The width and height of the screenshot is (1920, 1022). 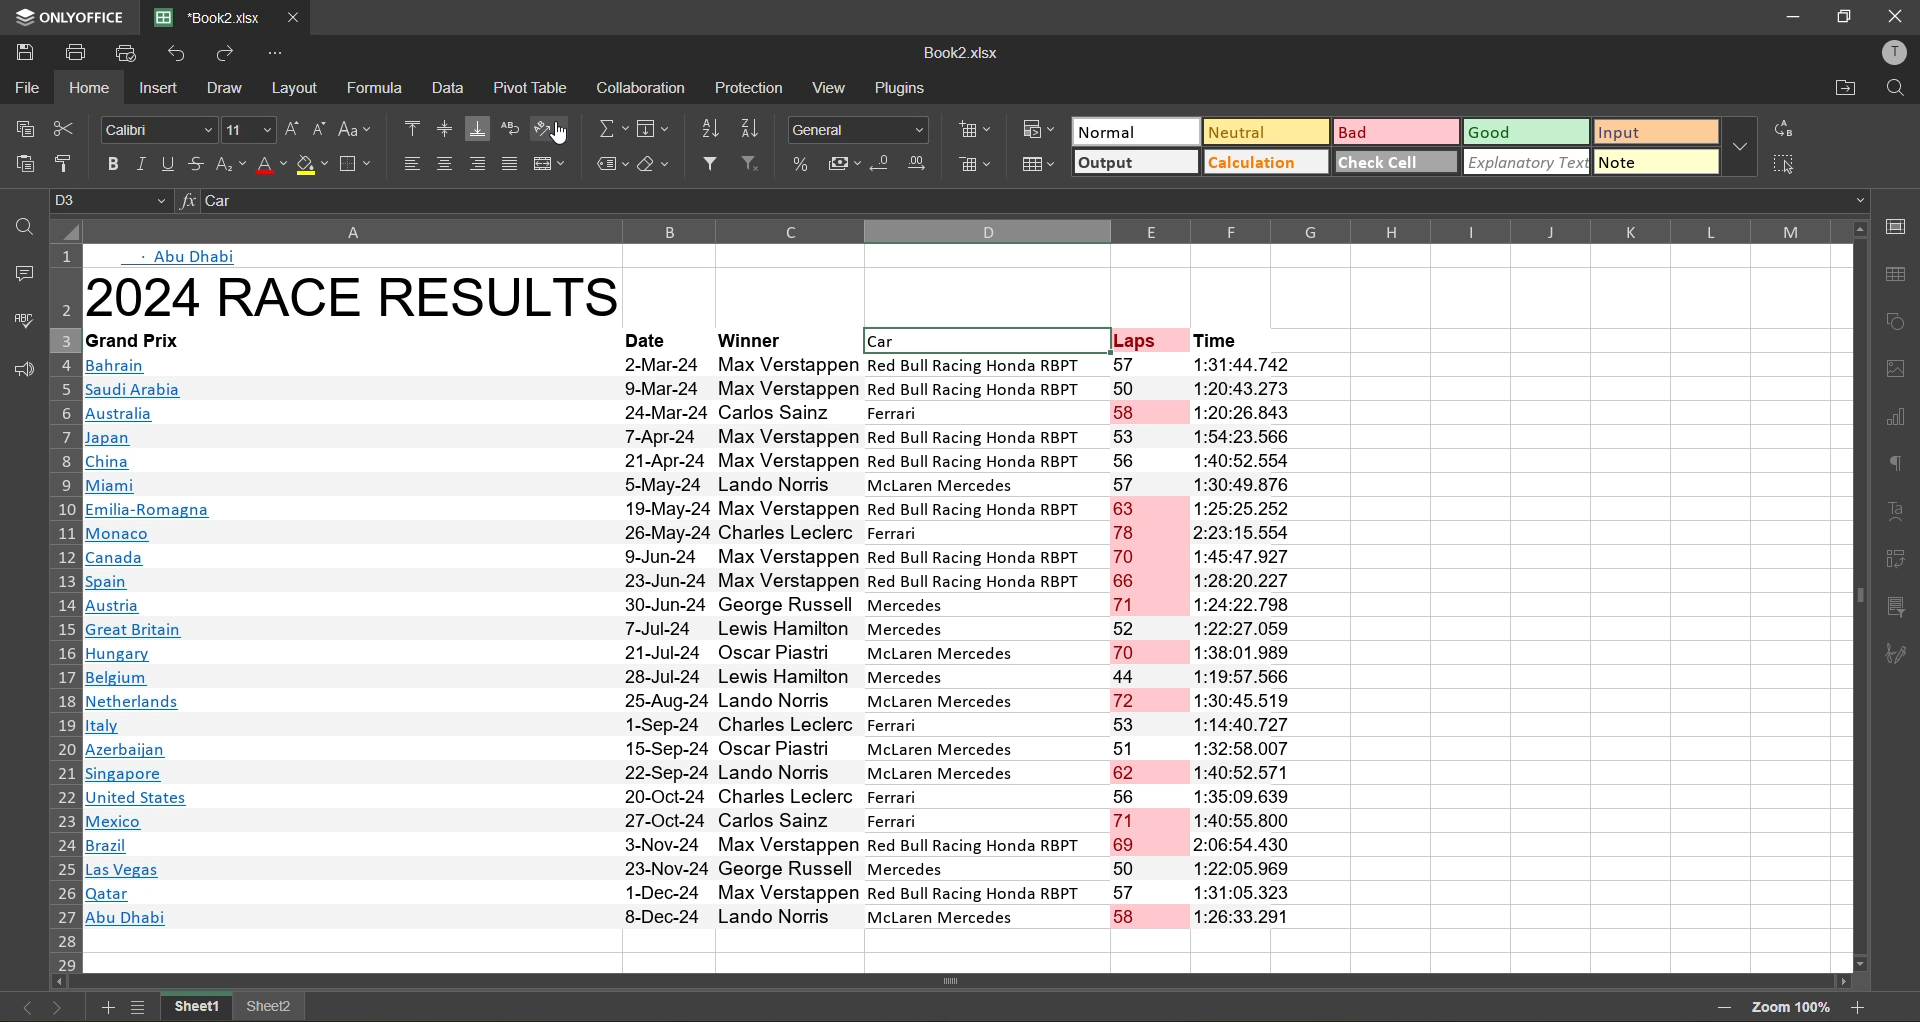 What do you see at coordinates (530, 90) in the screenshot?
I see `pivot table` at bounding box center [530, 90].